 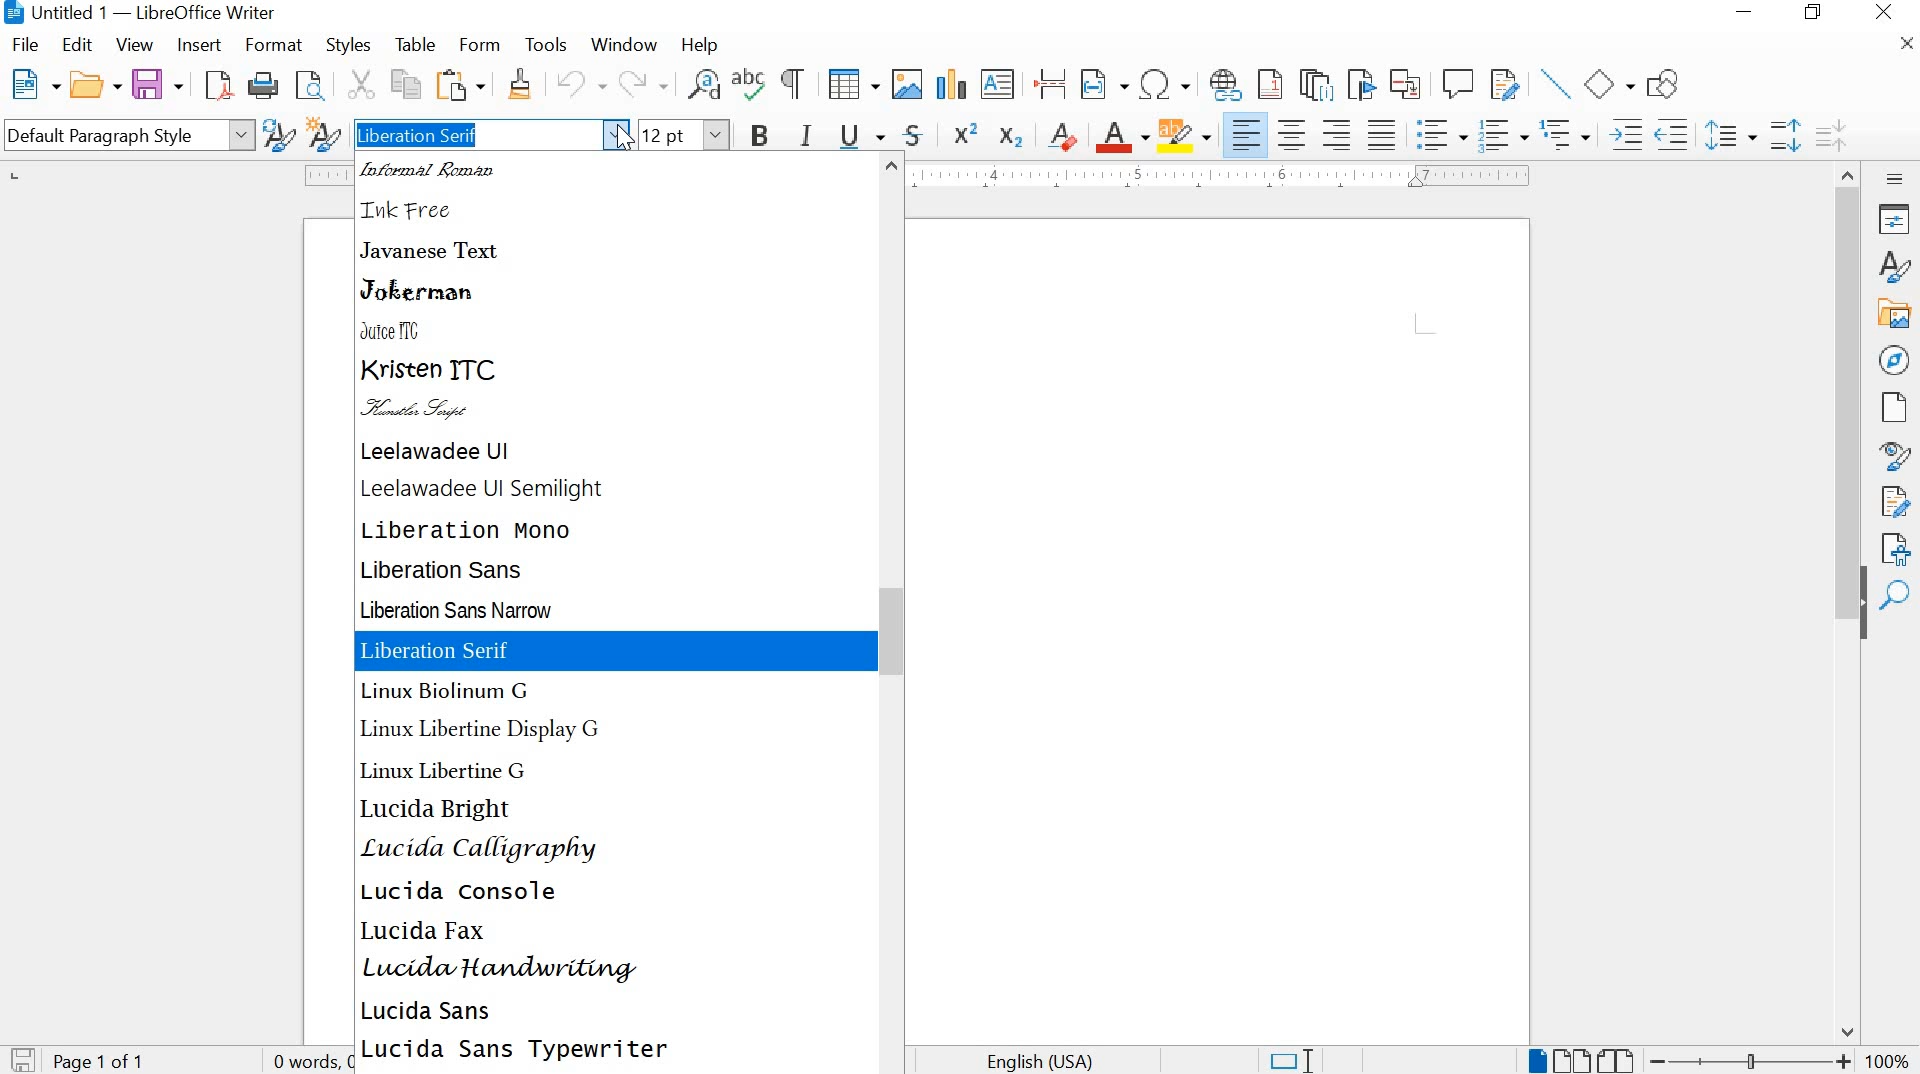 What do you see at coordinates (365, 1062) in the screenshot?
I see `WORD AND CHARACTER COUNT` at bounding box center [365, 1062].